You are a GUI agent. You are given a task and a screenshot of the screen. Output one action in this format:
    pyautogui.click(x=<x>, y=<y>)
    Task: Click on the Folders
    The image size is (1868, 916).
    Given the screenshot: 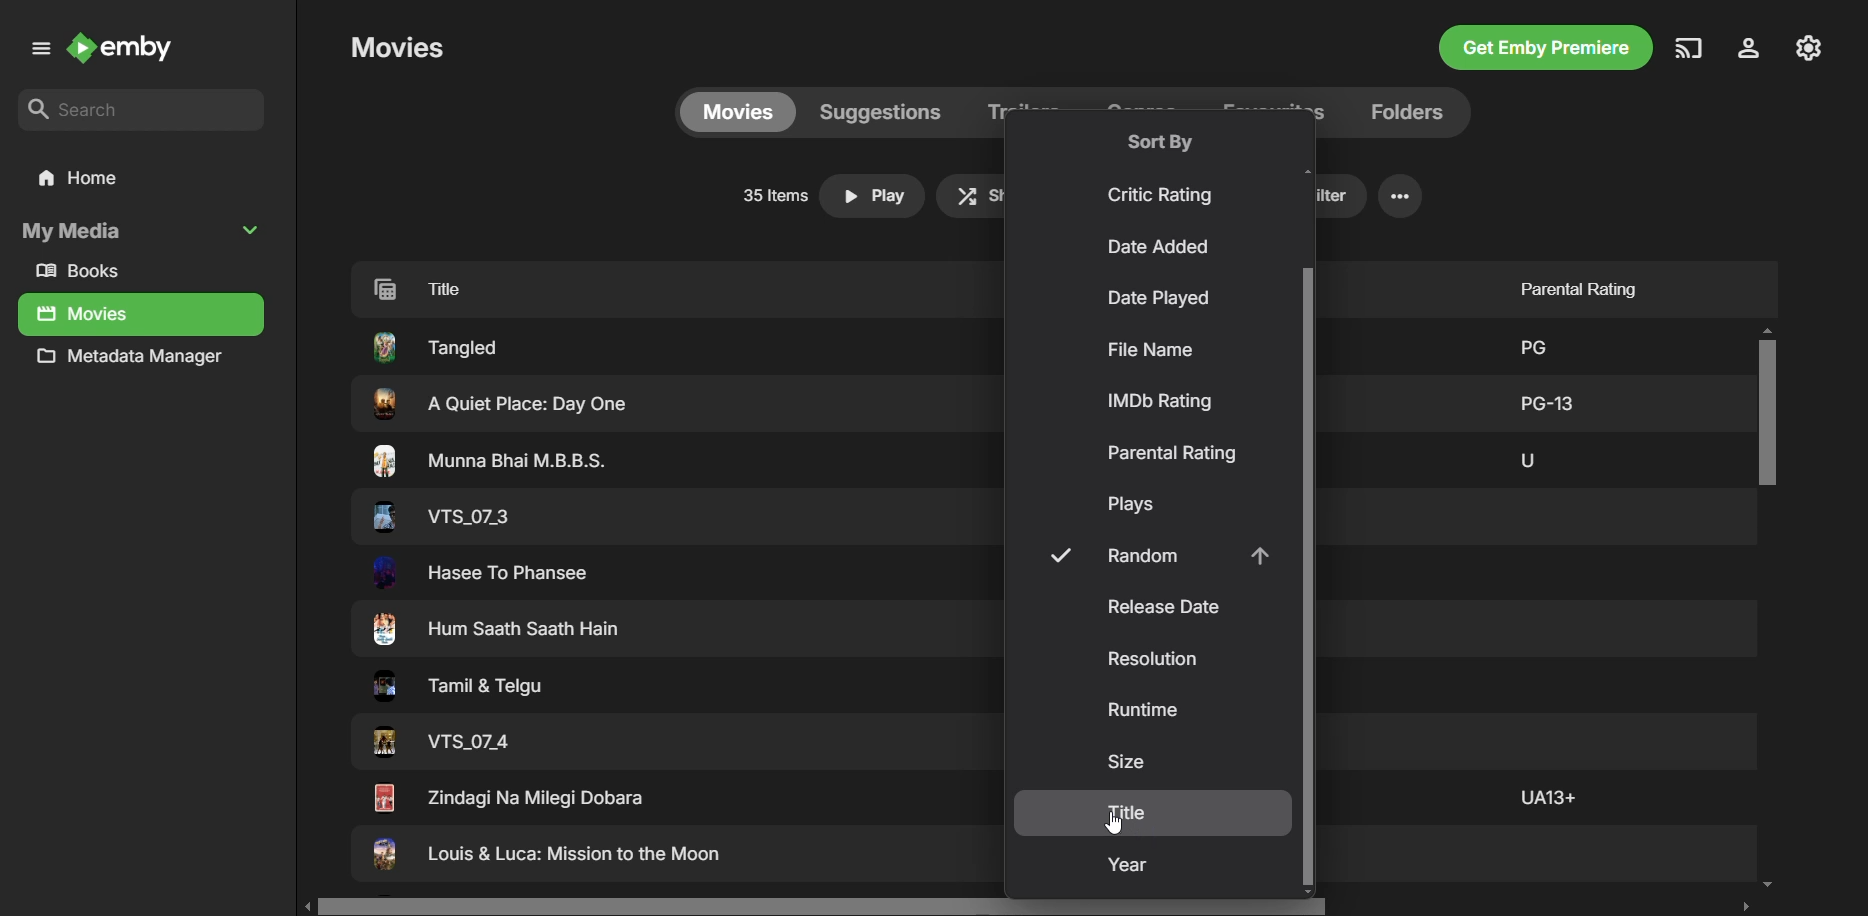 What is the action you would take?
    pyautogui.click(x=1402, y=112)
    